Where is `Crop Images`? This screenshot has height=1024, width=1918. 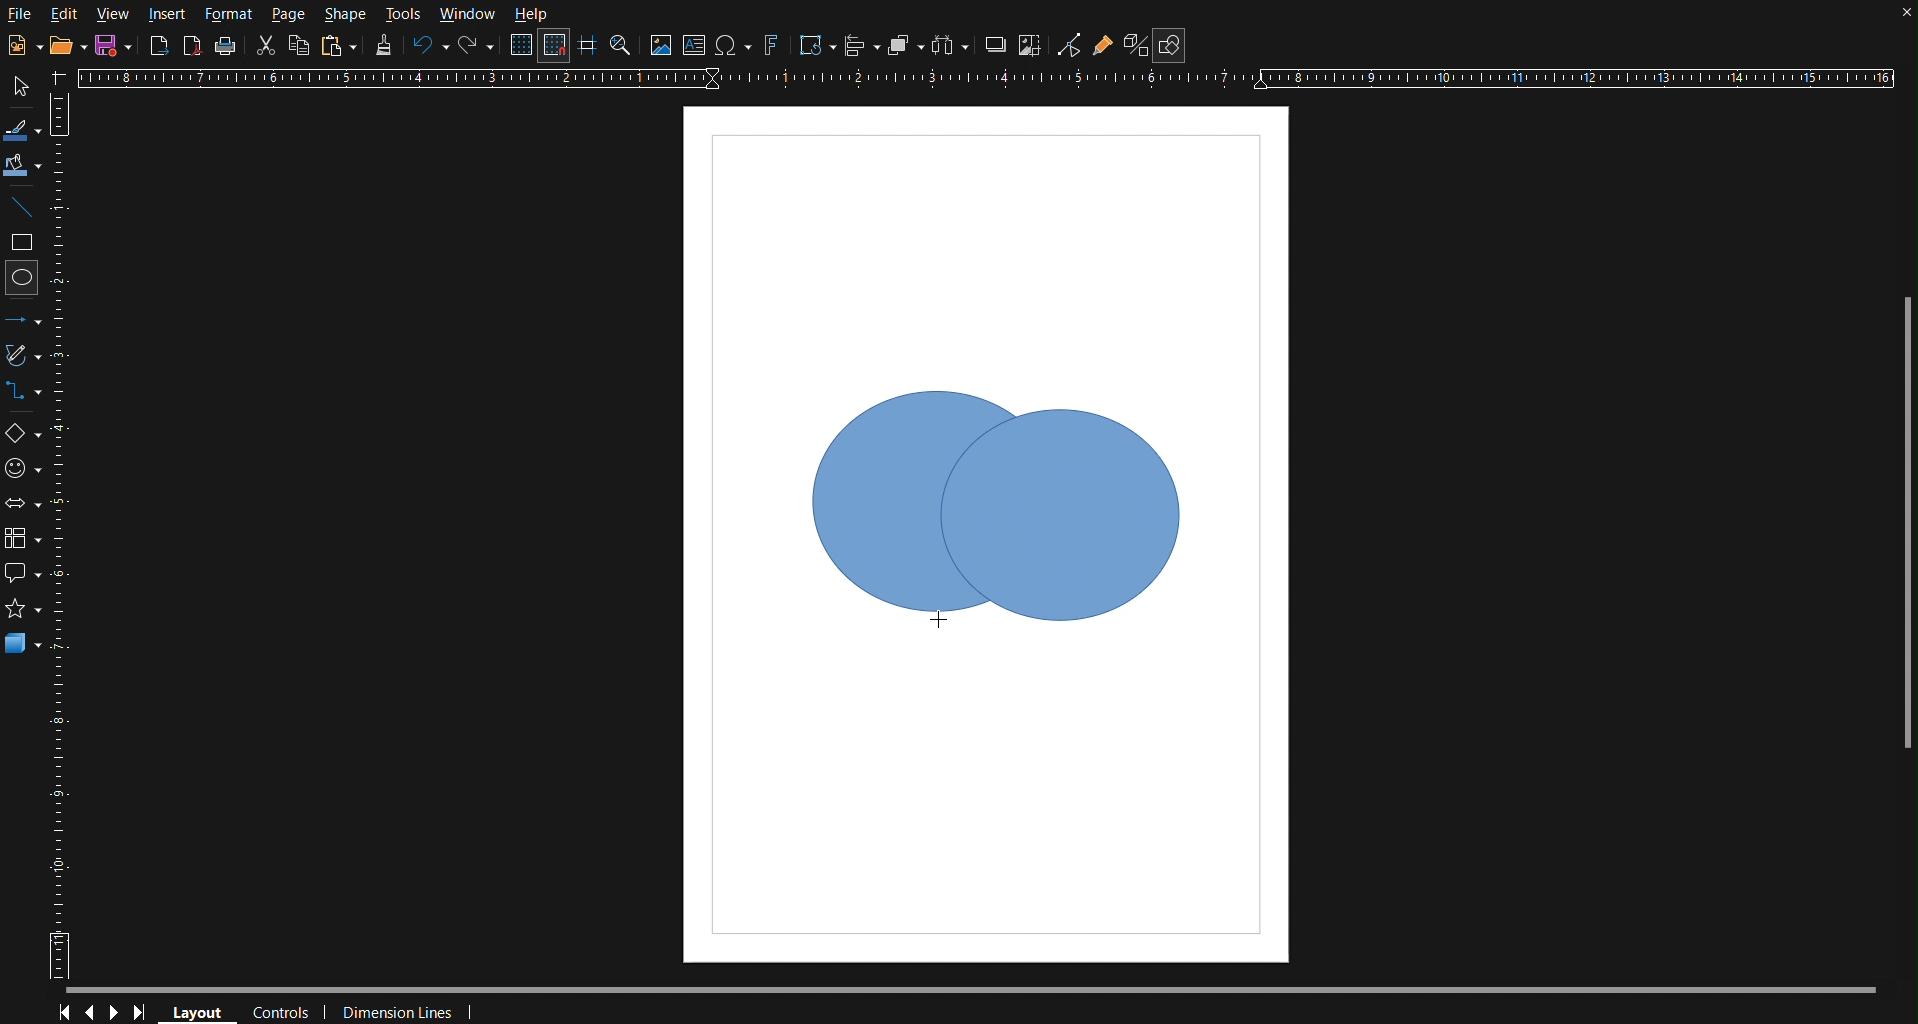 Crop Images is located at coordinates (1033, 46).